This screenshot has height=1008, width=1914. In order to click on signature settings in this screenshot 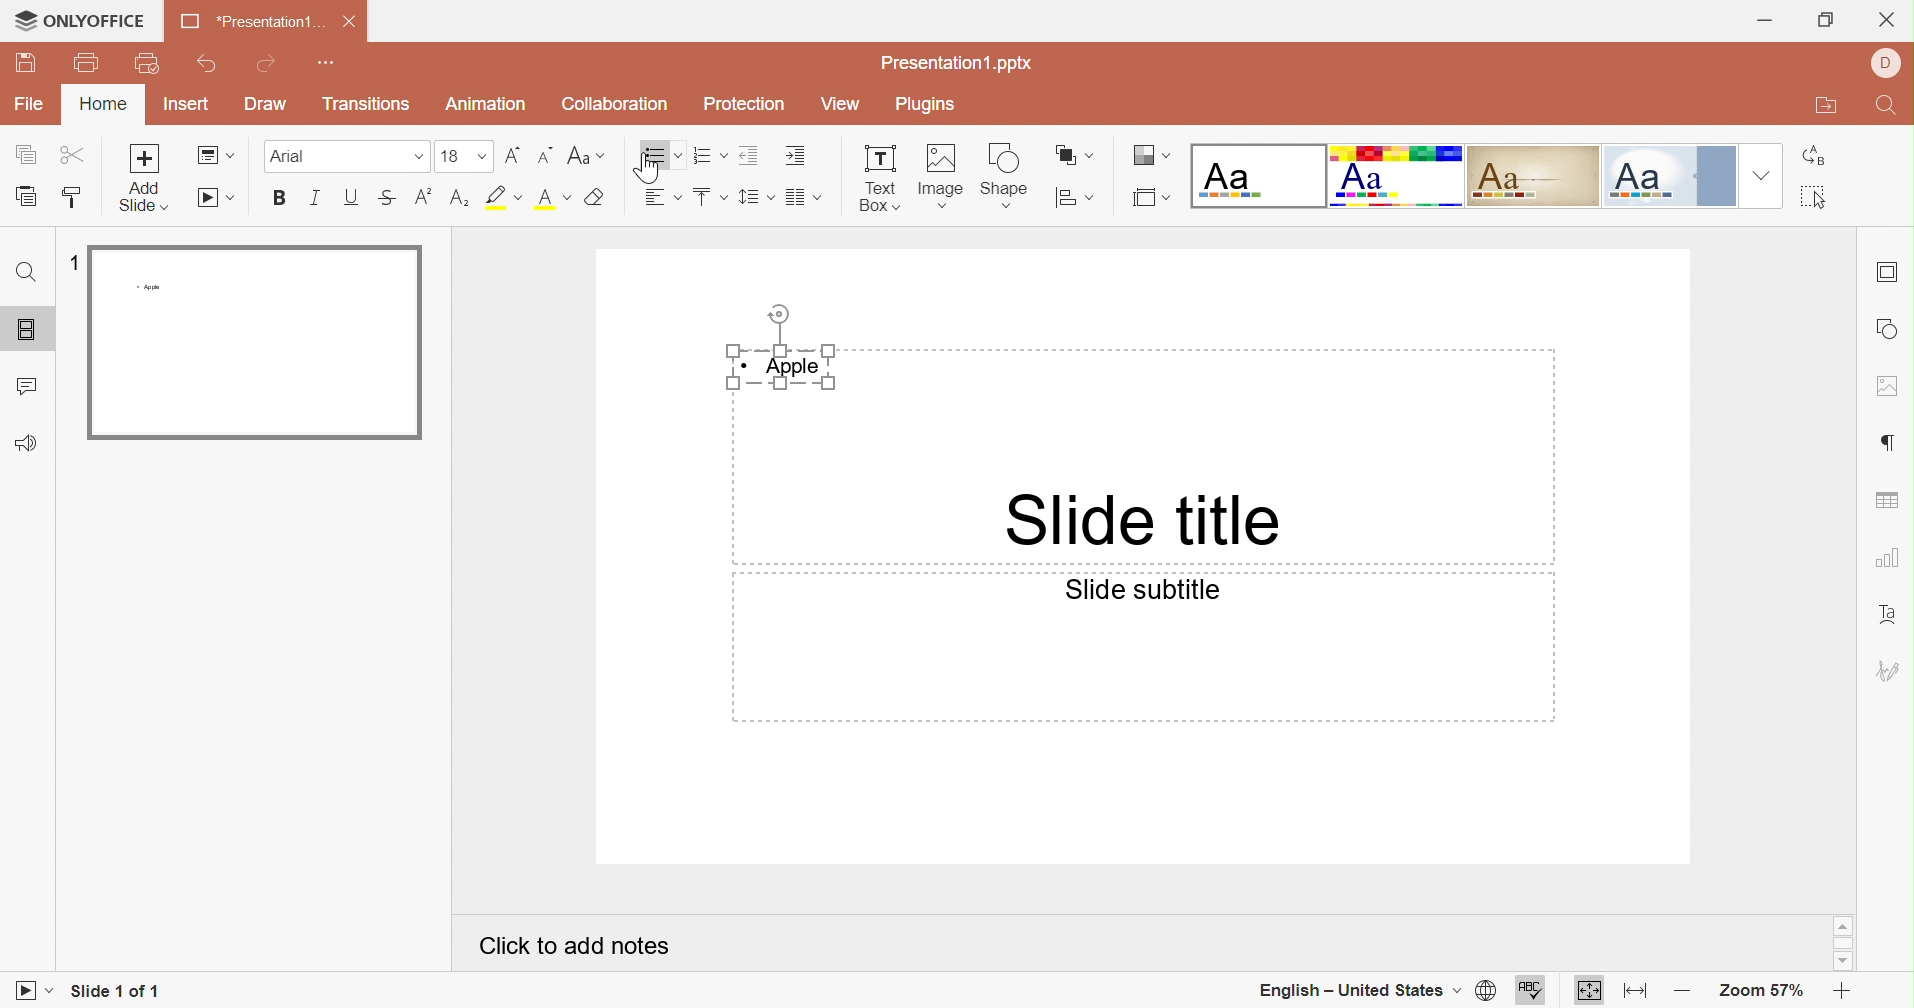, I will do `click(1891, 672)`.